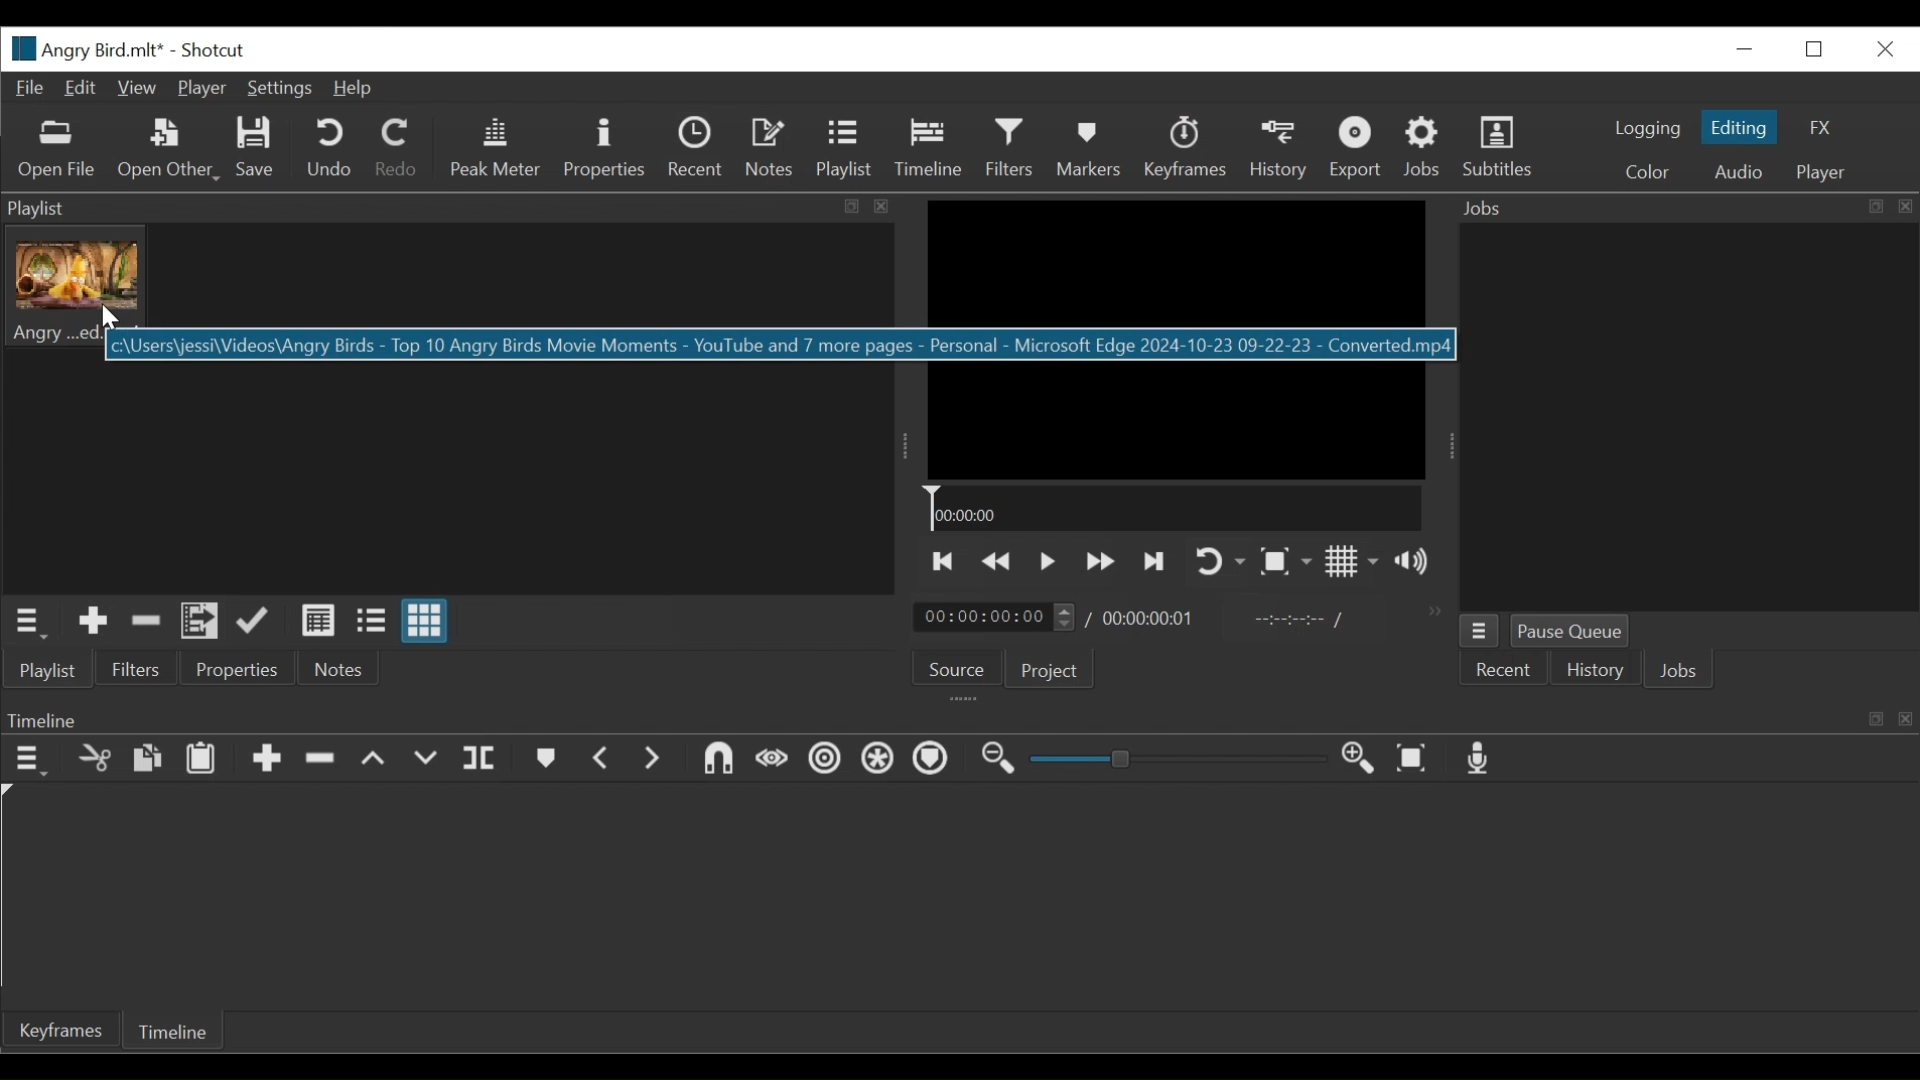 The width and height of the screenshot is (1920, 1080). I want to click on Zoom slider, so click(1181, 758).